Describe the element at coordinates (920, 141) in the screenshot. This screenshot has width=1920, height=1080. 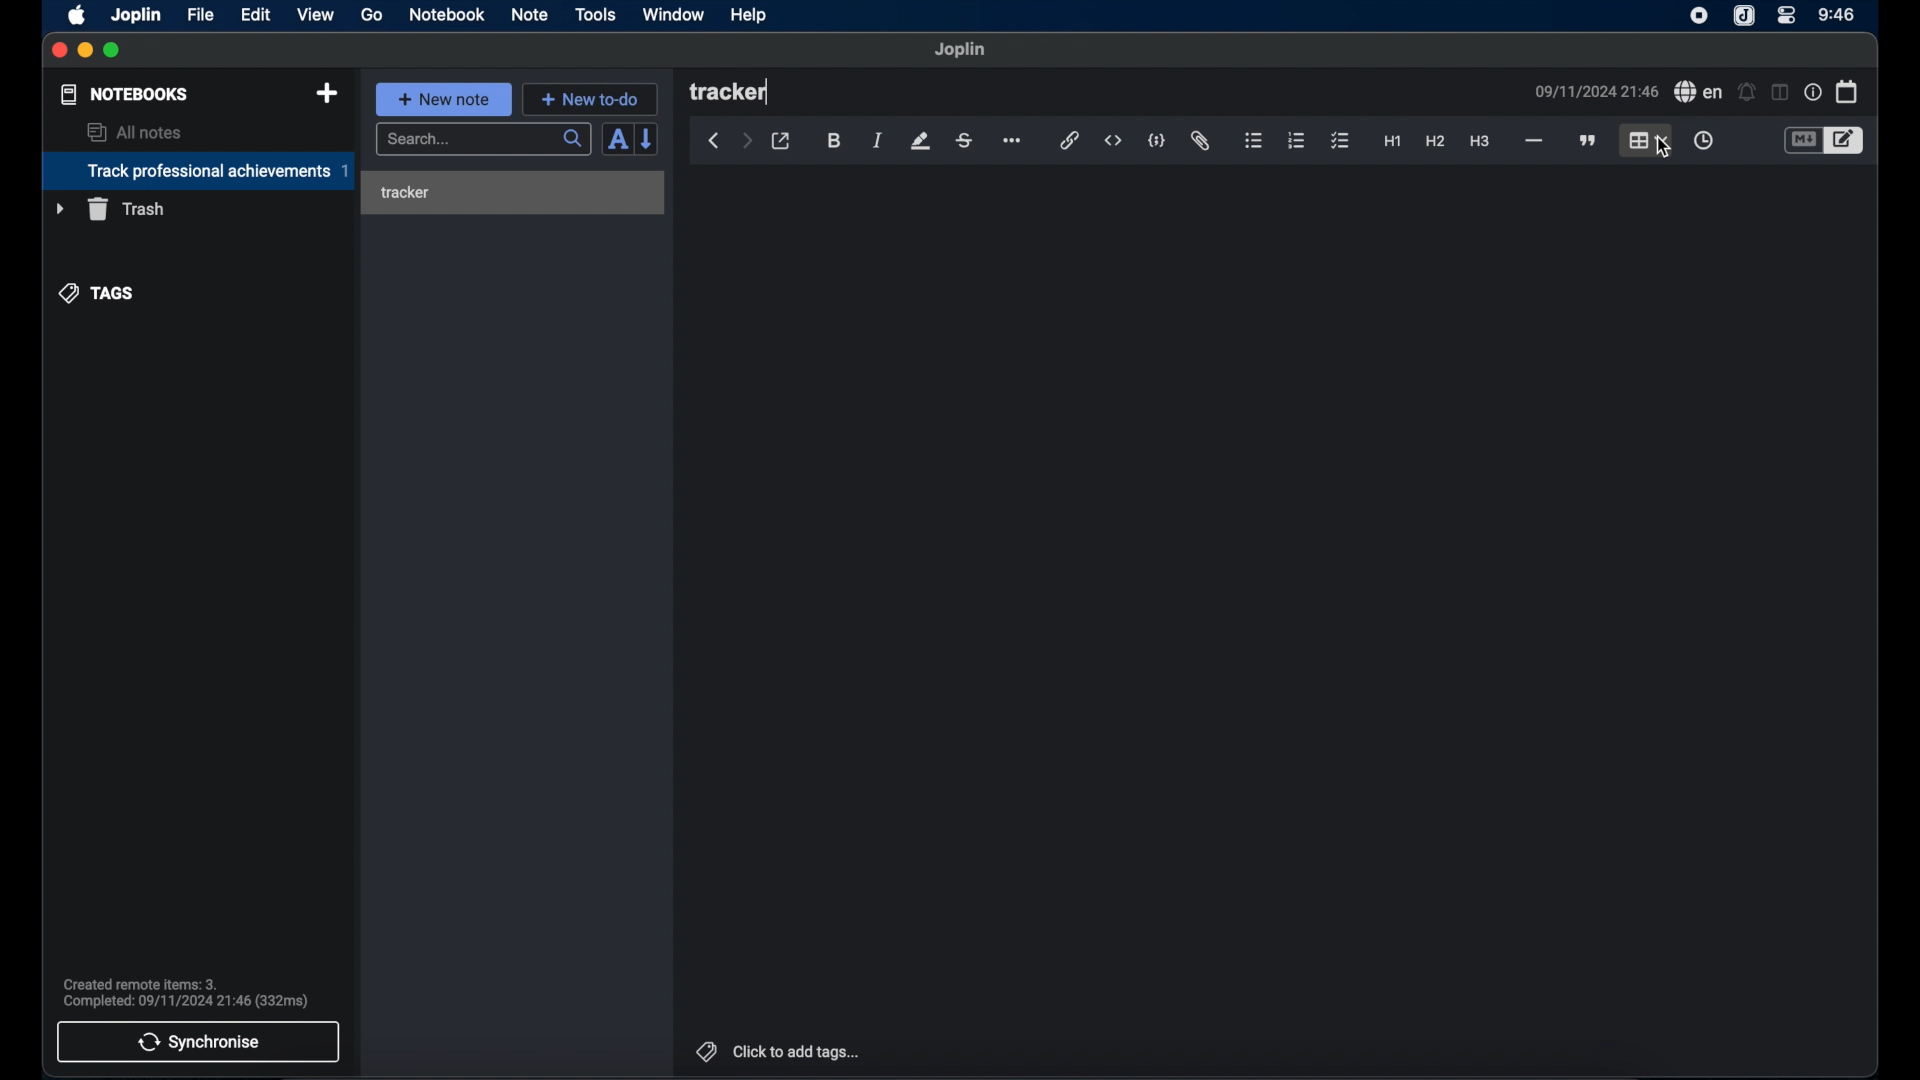
I see `highlight` at that location.